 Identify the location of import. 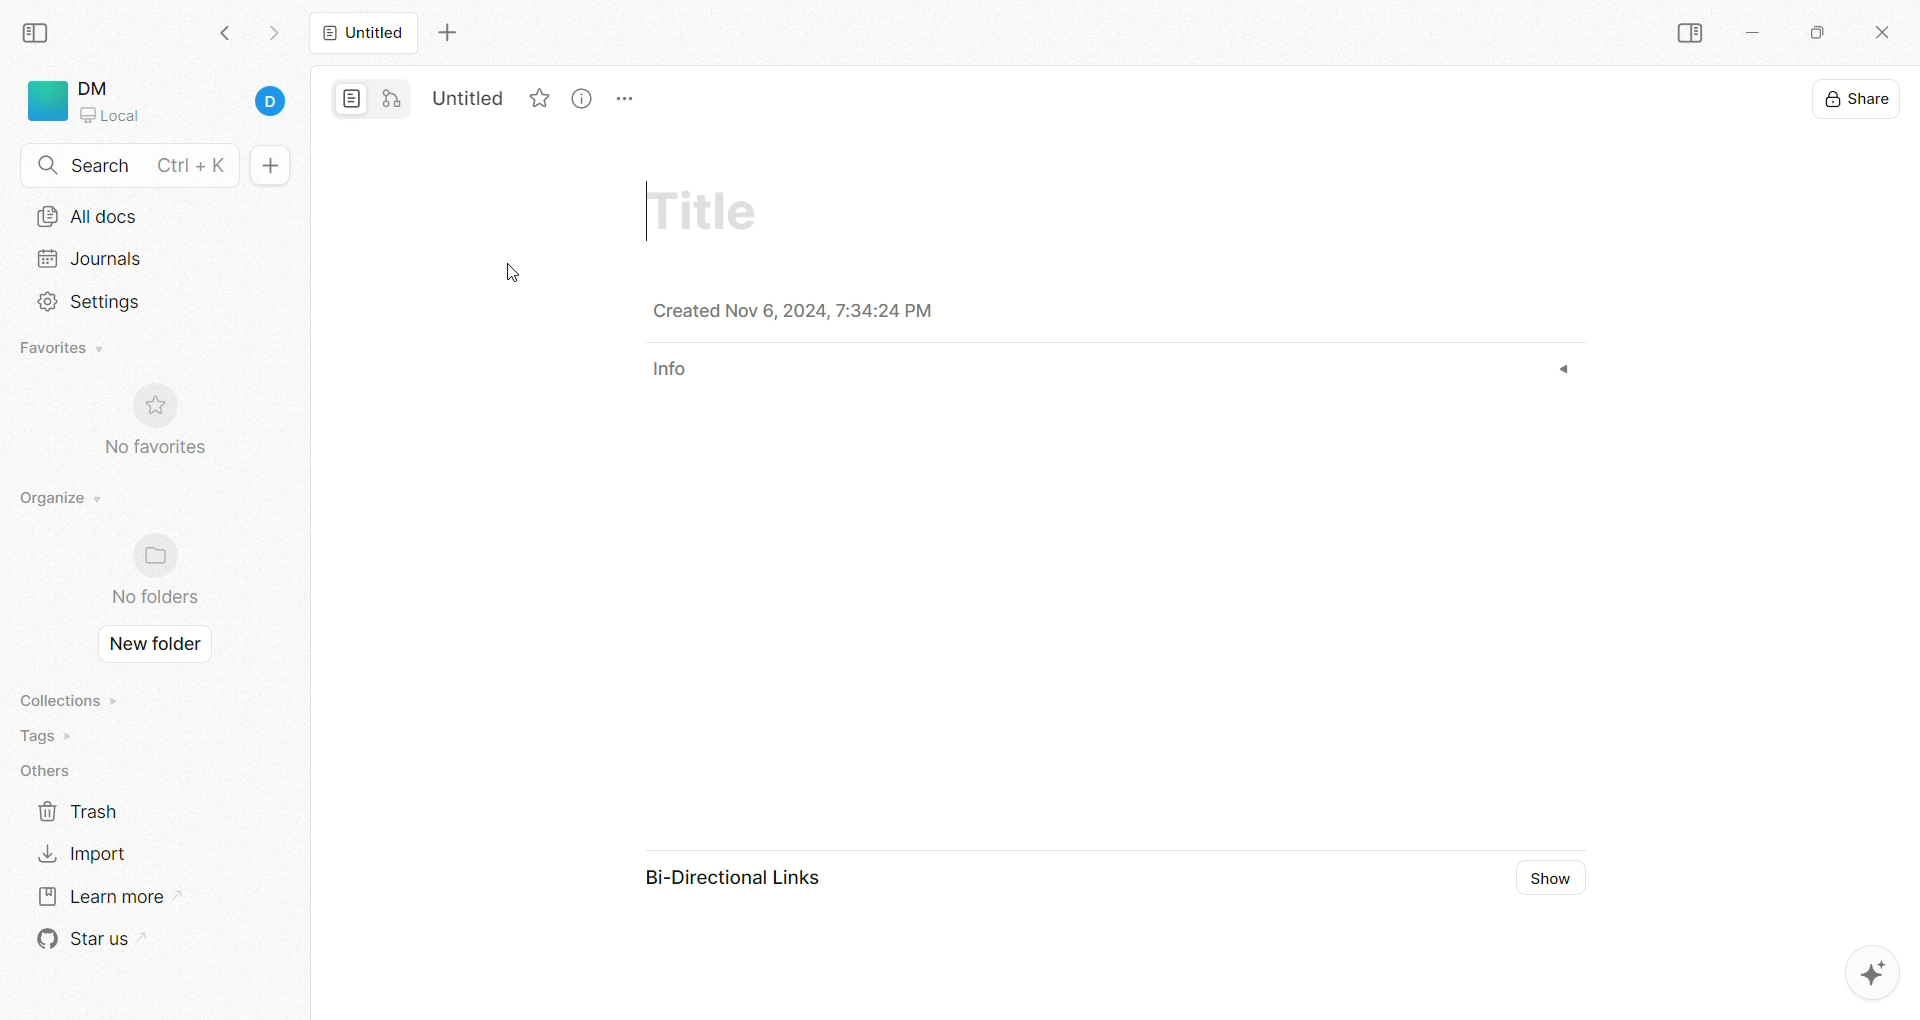
(80, 853).